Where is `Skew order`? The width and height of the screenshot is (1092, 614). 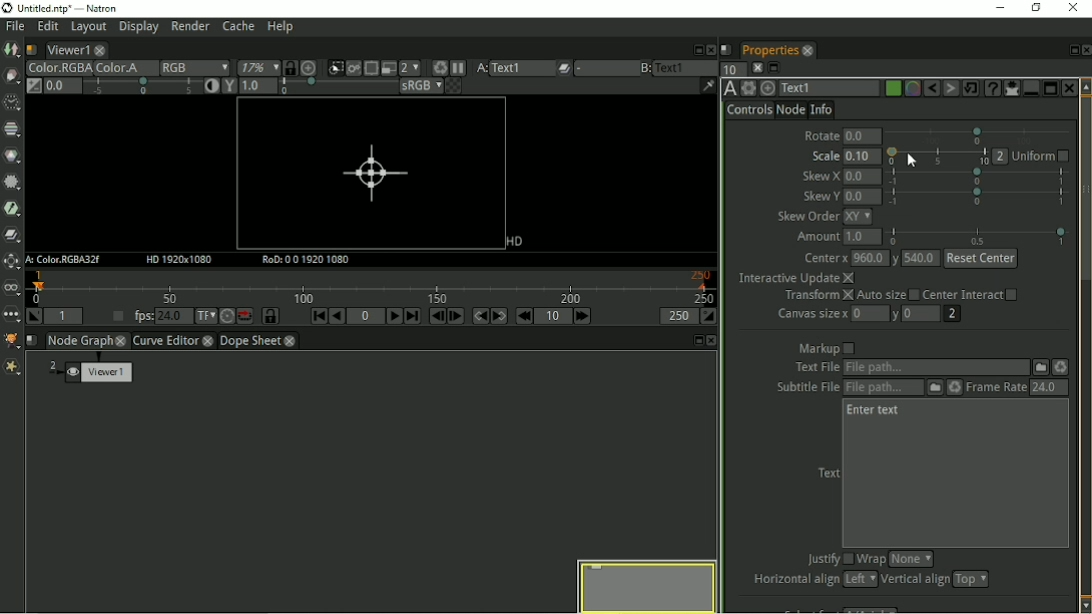 Skew order is located at coordinates (825, 217).